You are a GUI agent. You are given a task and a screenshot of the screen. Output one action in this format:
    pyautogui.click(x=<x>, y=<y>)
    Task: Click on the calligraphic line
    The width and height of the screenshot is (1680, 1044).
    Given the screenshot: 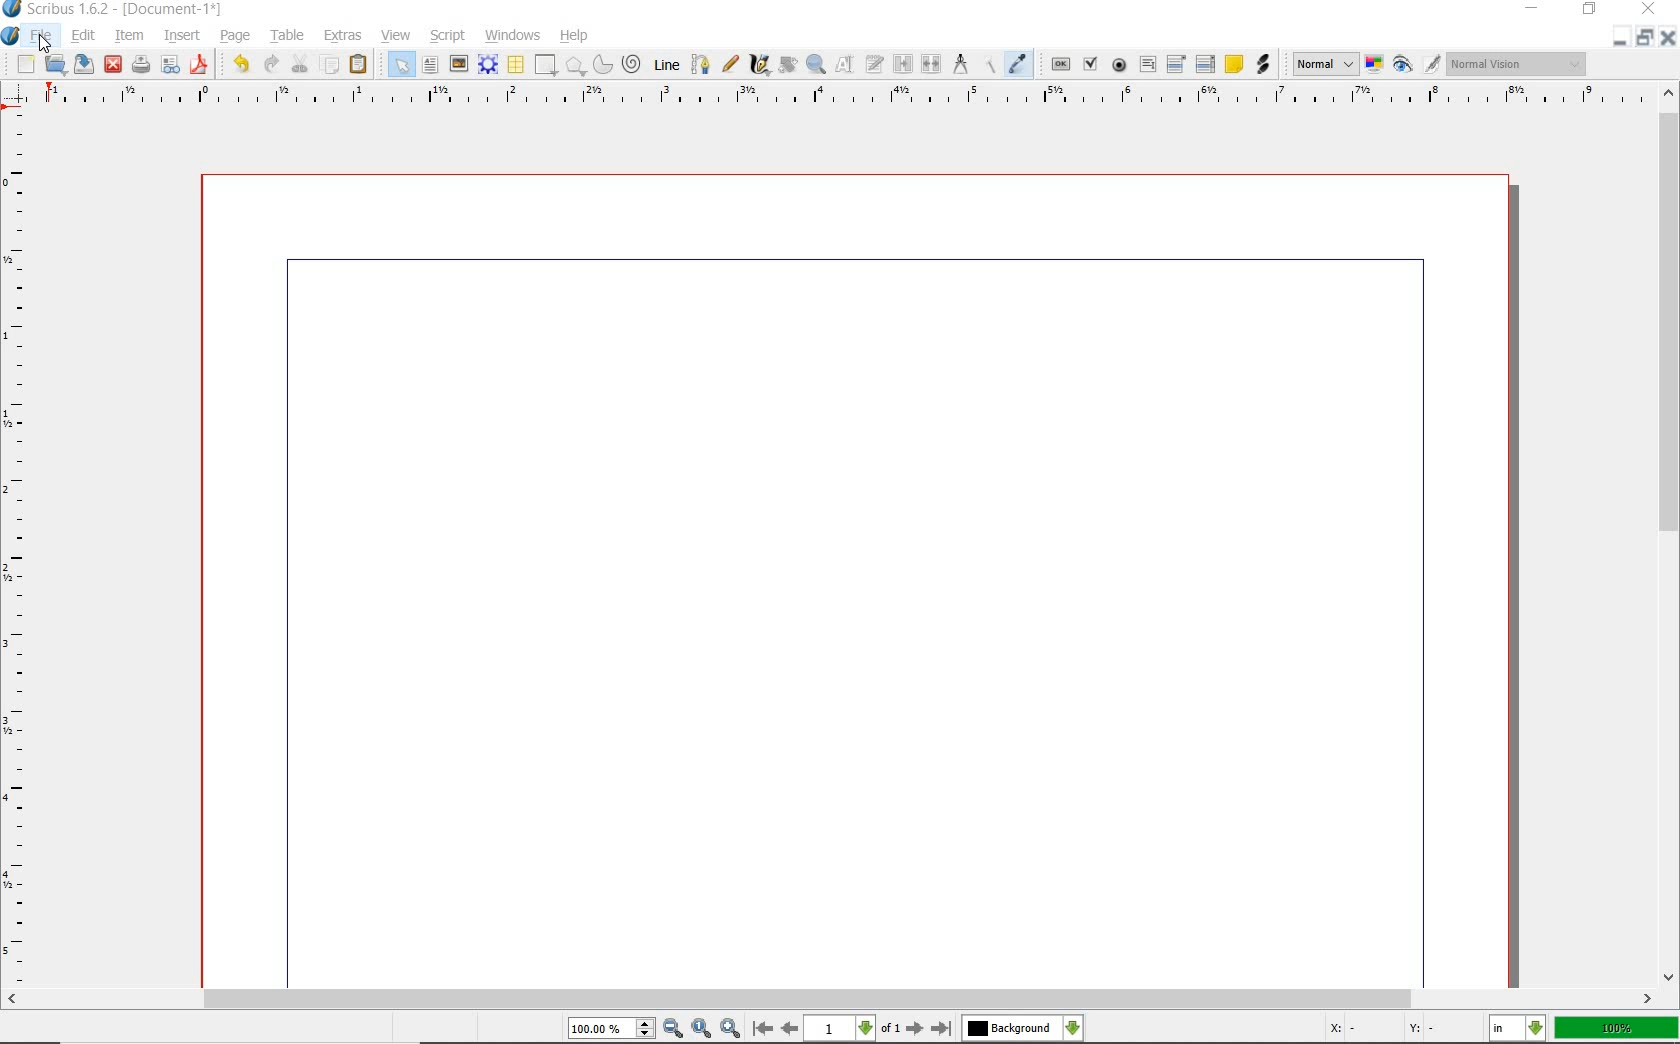 What is the action you would take?
    pyautogui.click(x=761, y=66)
    